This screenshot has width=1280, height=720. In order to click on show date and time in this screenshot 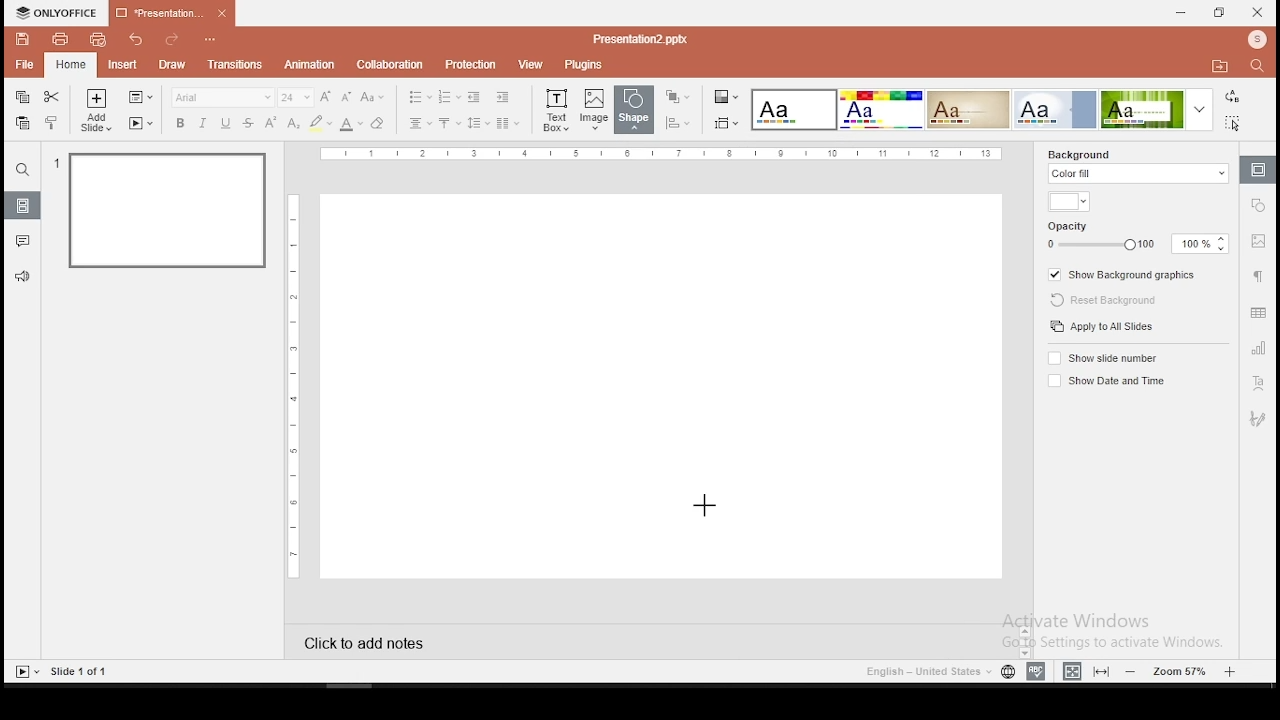, I will do `click(1104, 381)`.